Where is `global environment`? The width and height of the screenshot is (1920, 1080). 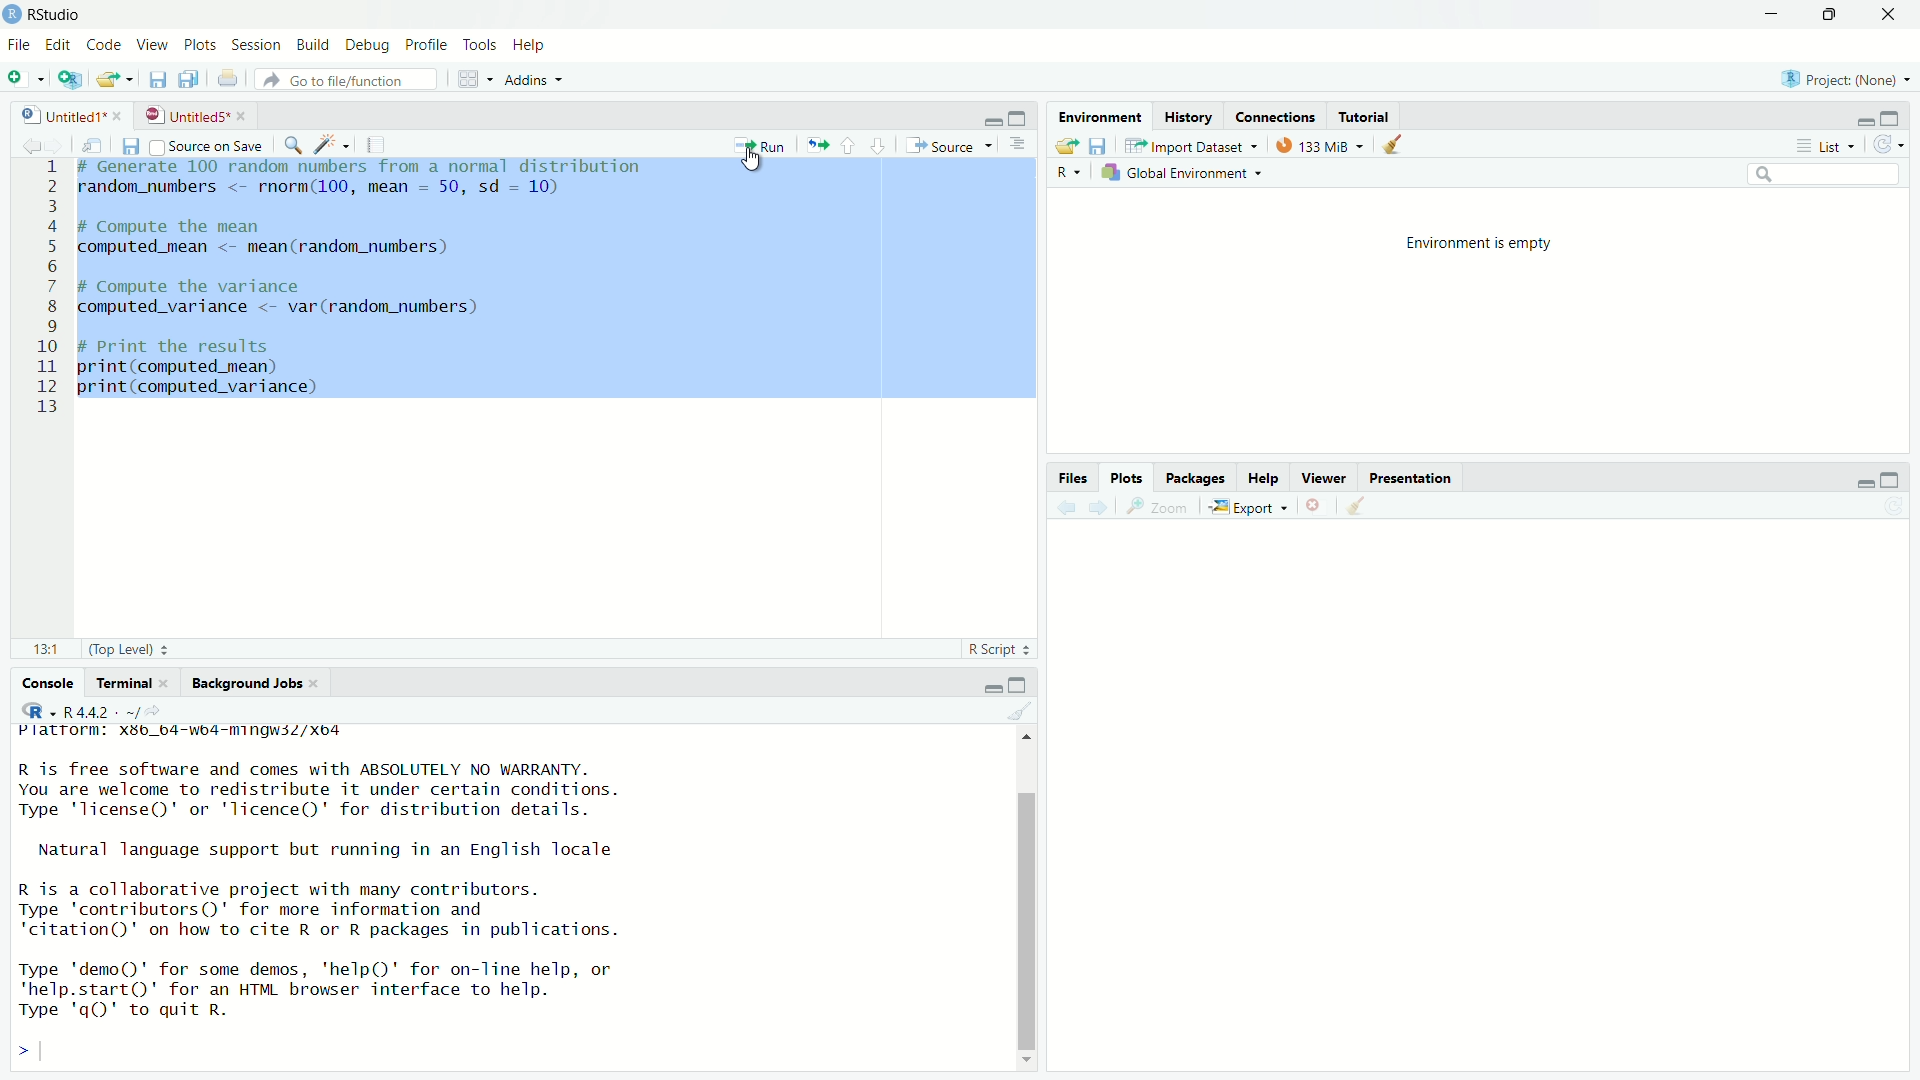
global environment is located at coordinates (1184, 175).